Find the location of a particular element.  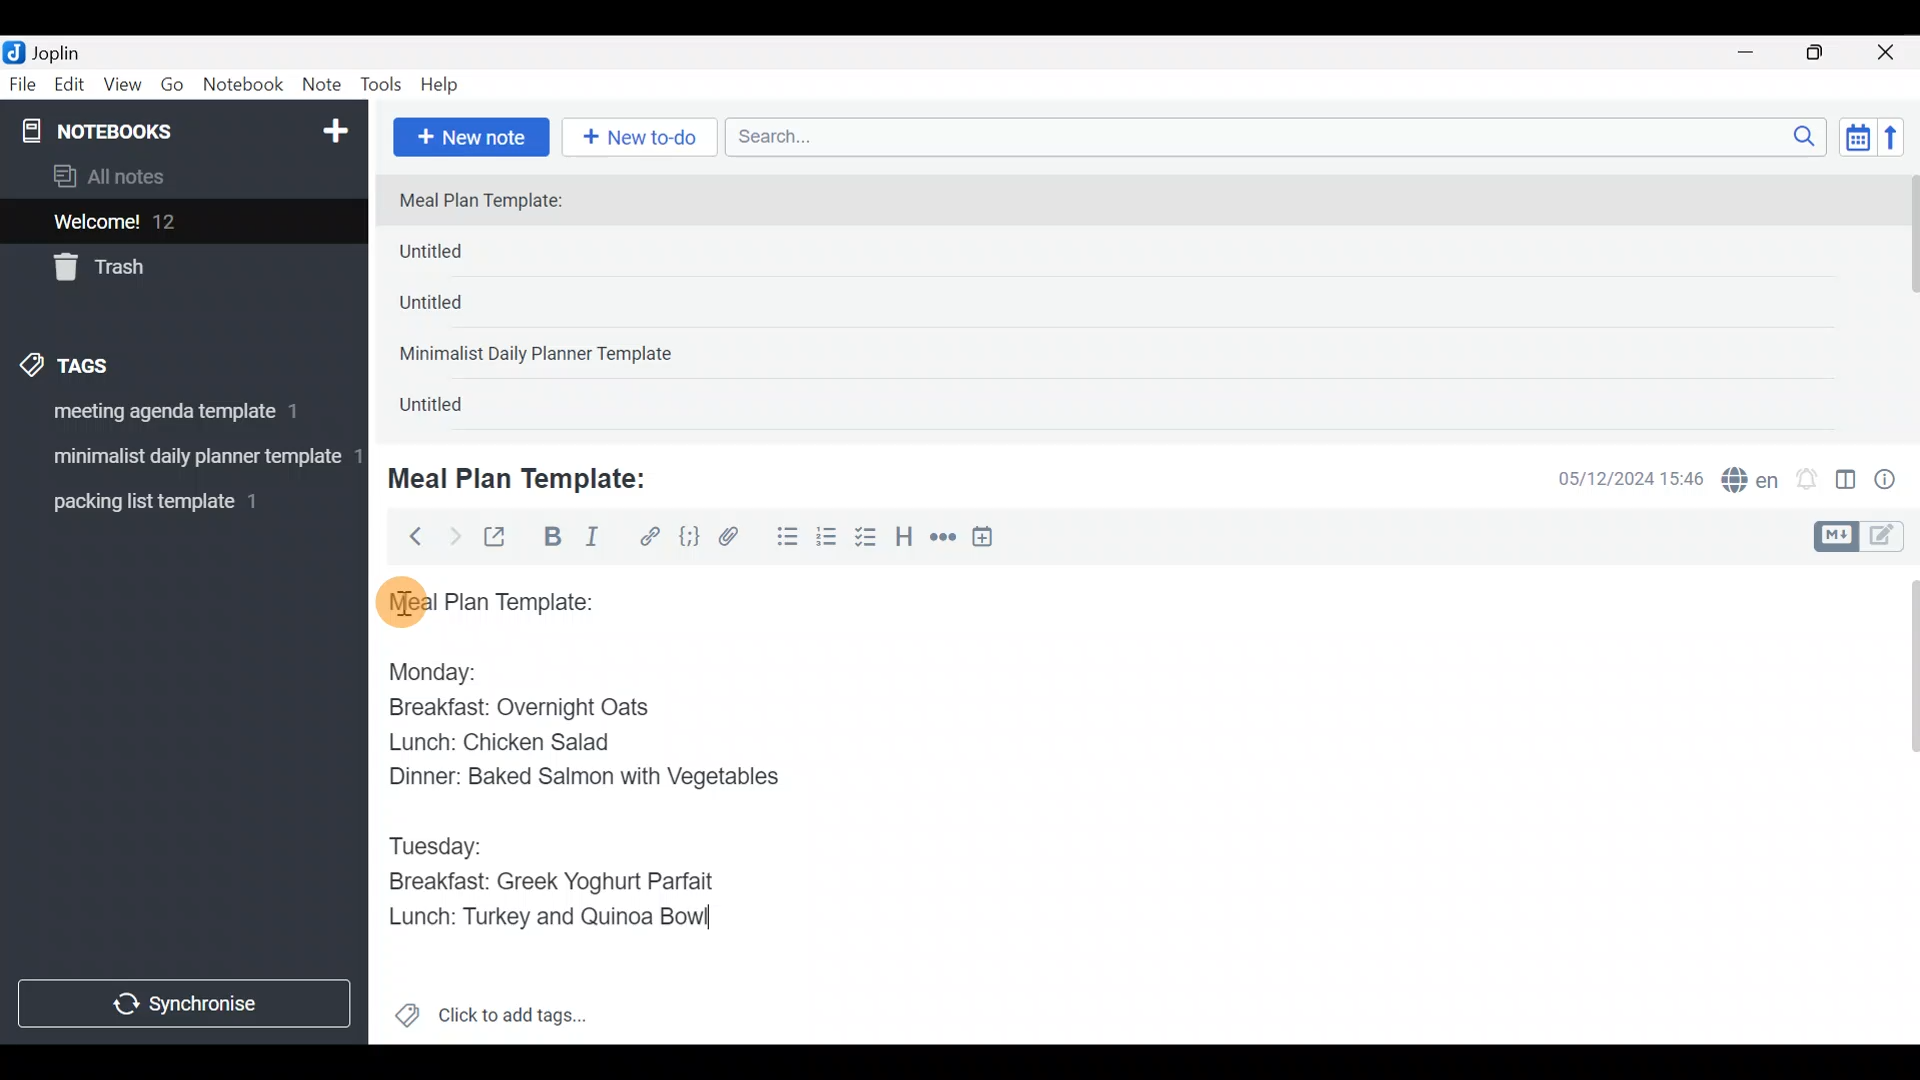

Tag 3 is located at coordinates (177, 501).